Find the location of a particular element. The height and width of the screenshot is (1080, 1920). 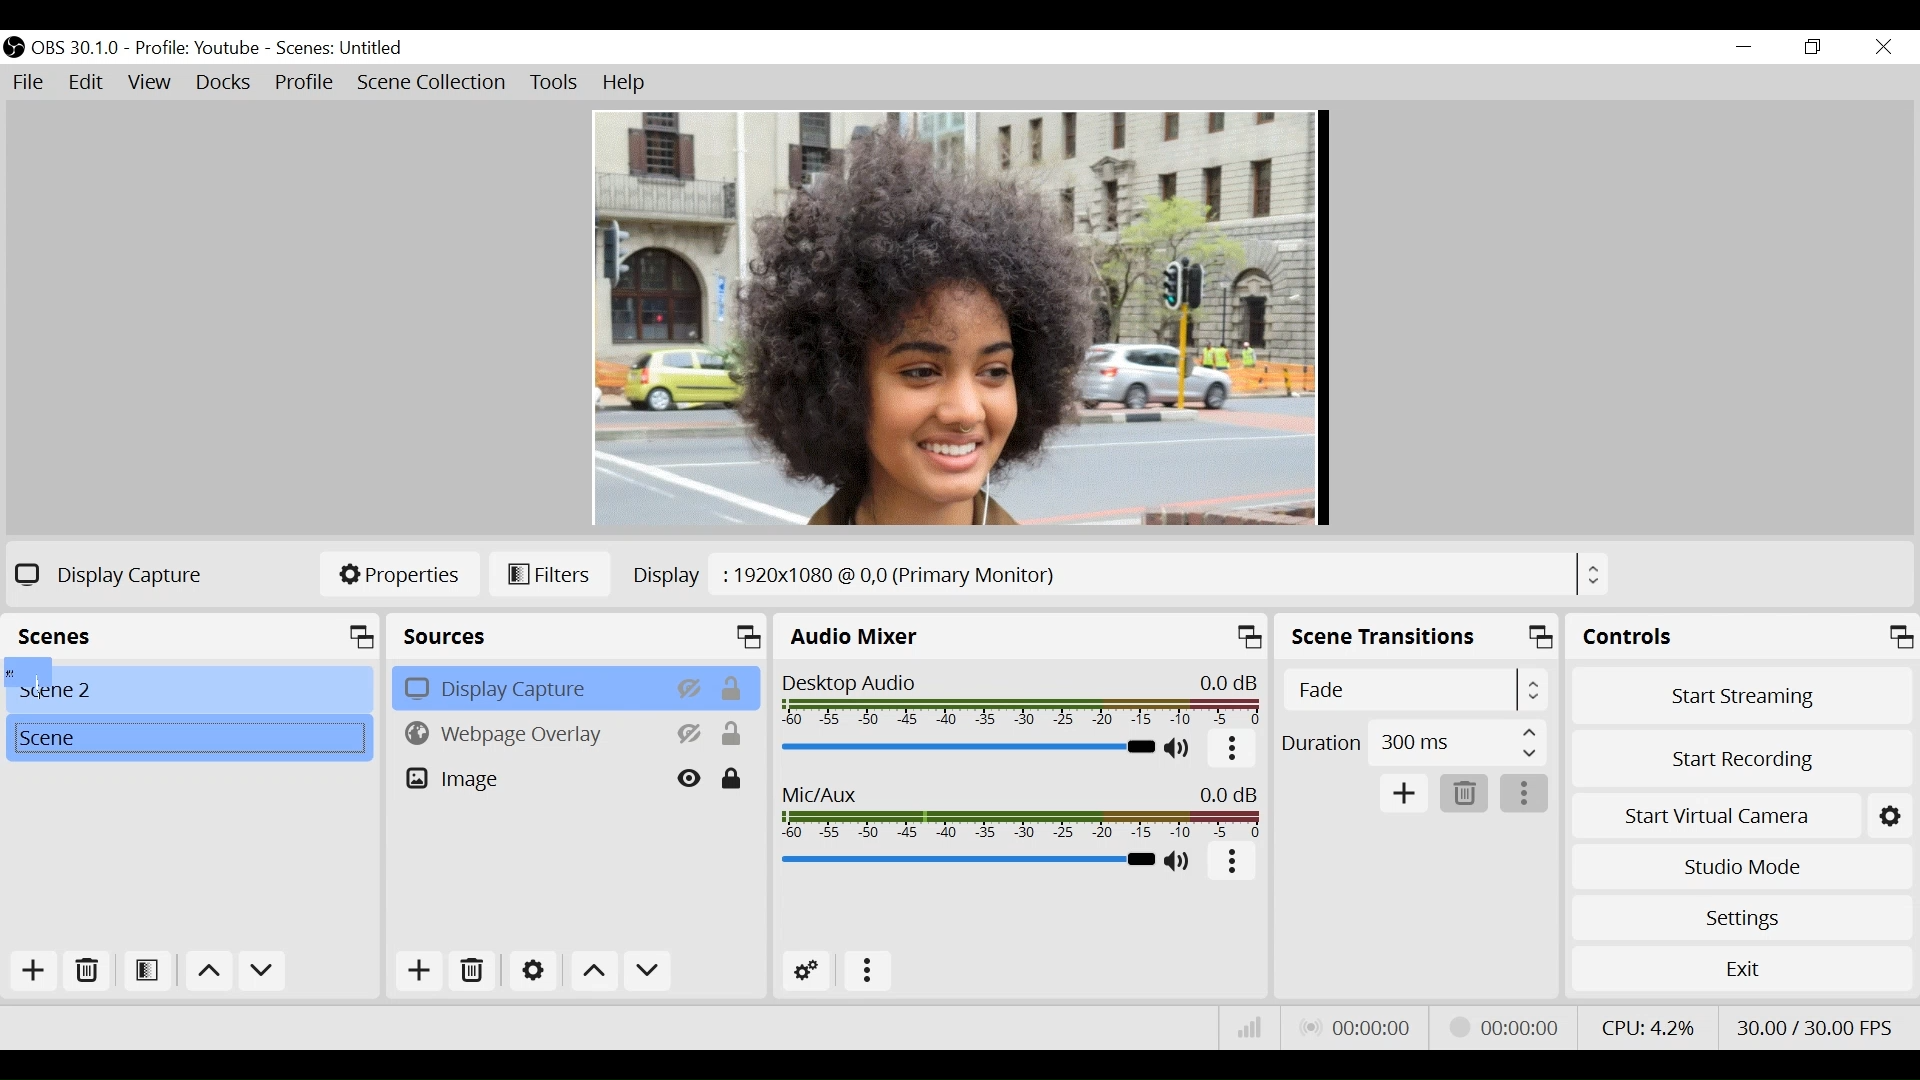

Scene Collection is located at coordinates (433, 83).